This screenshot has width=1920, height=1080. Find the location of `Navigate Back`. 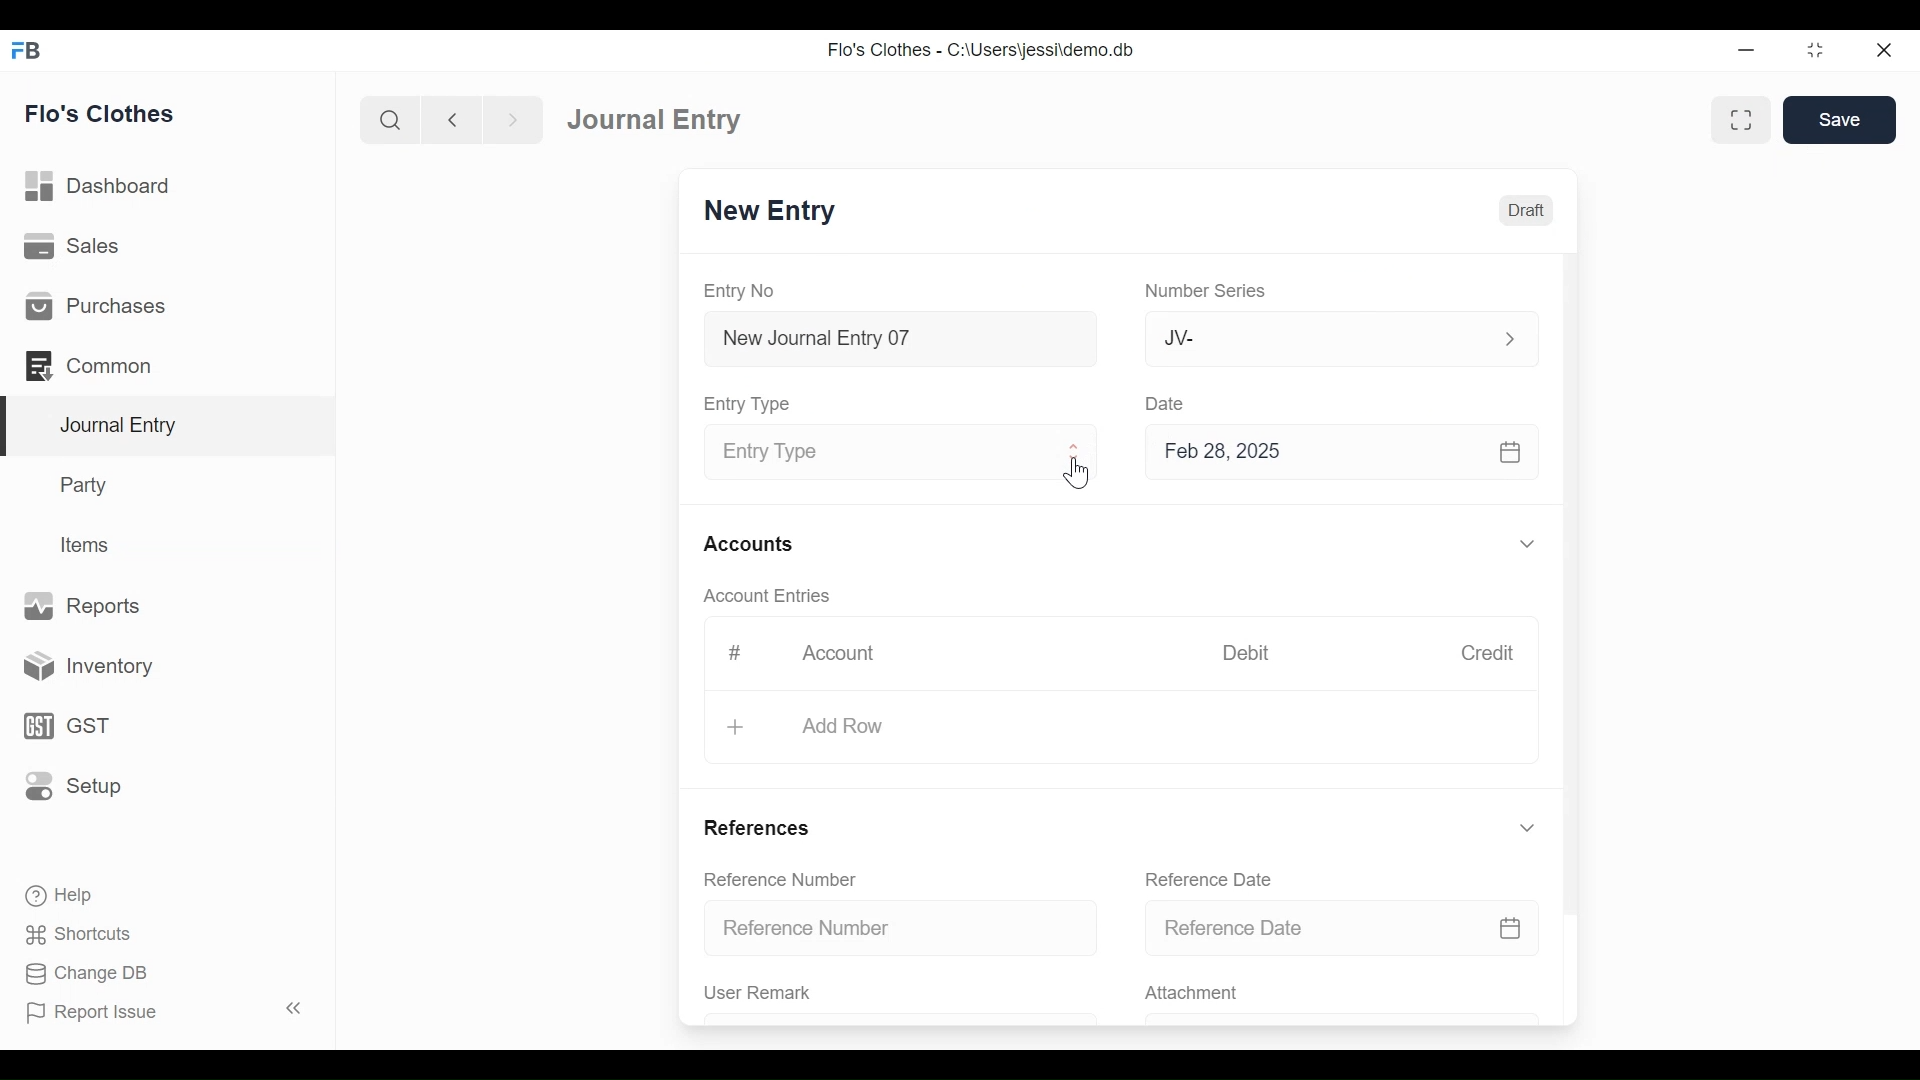

Navigate Back is located at coordinates (451, 120).